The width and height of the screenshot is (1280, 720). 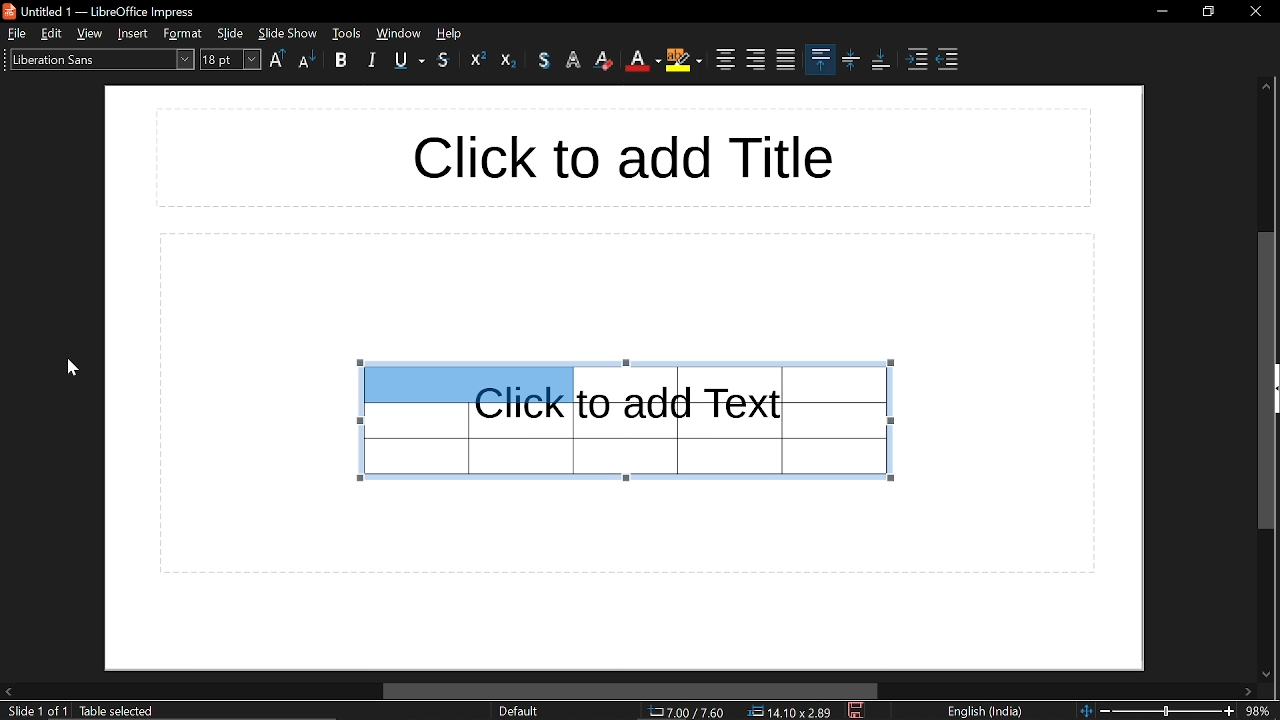 What do you see at coordinates (91, 33) in the screenshot?
I see `view` at bounding box center [91, 33].